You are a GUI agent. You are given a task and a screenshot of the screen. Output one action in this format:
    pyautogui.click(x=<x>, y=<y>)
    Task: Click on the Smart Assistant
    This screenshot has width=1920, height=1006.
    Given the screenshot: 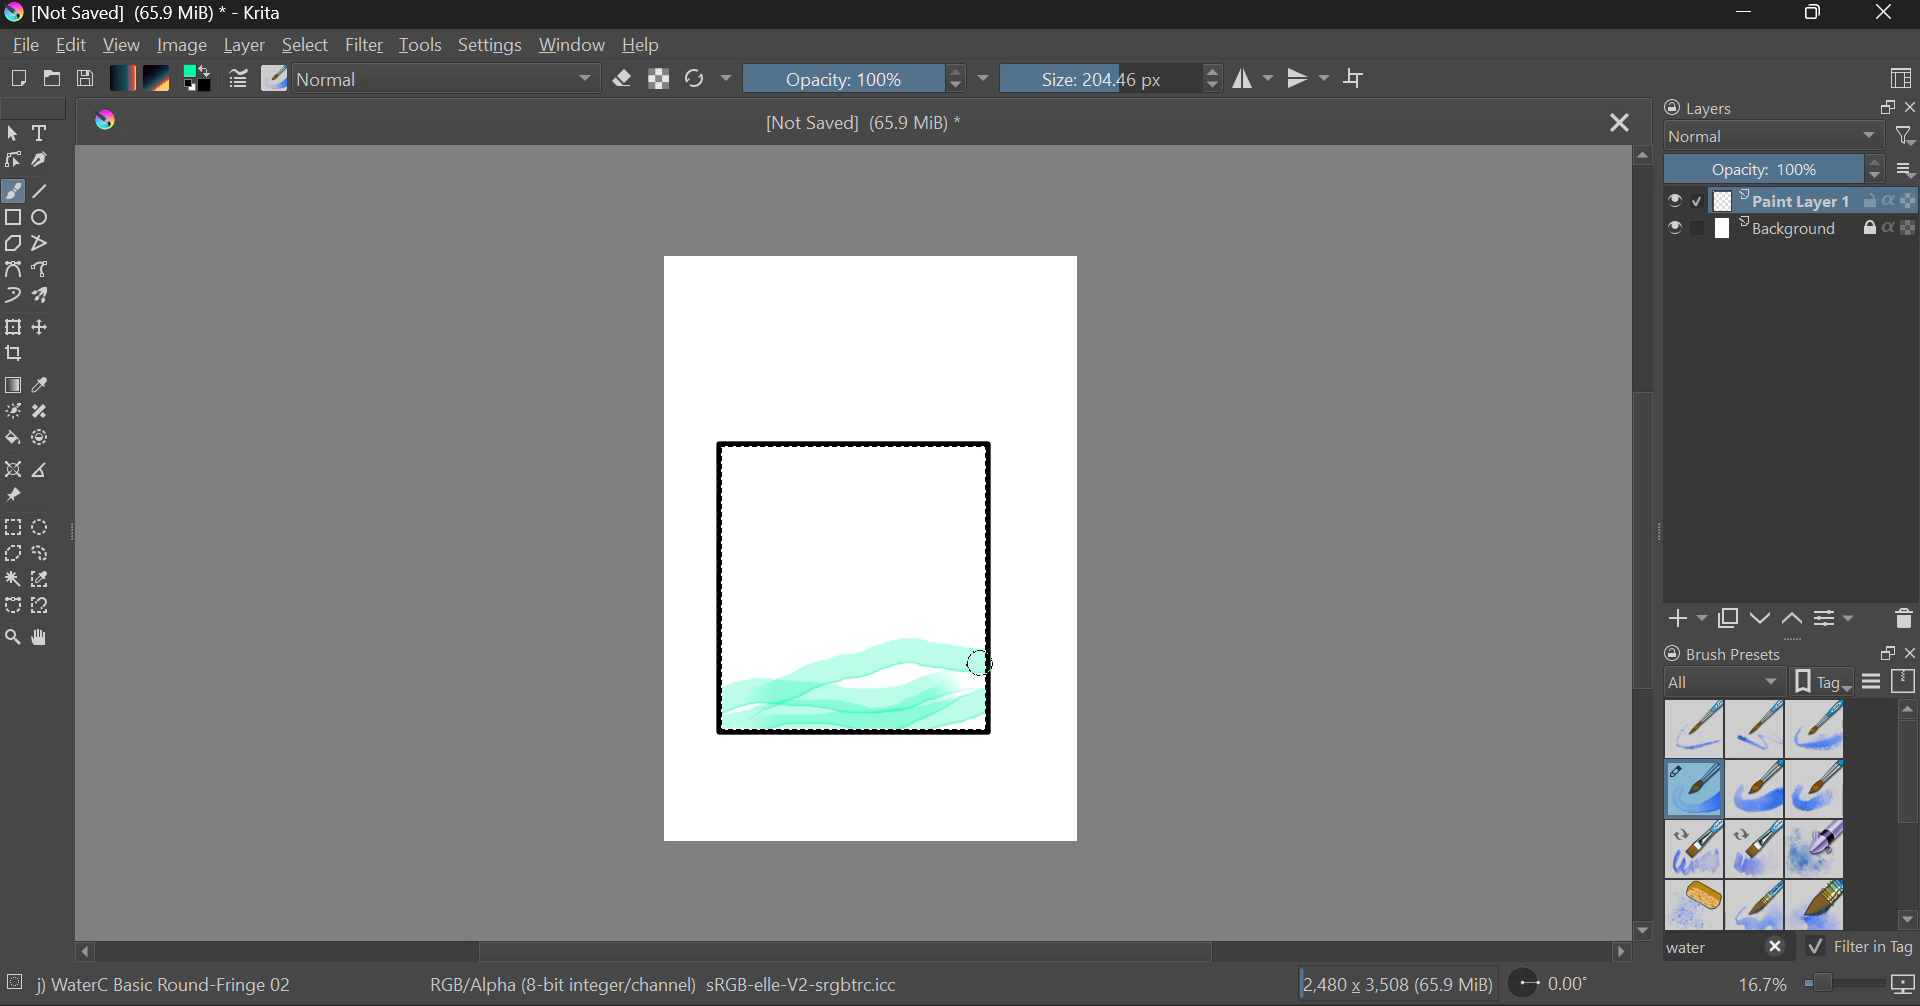 What is the action you would take?
    pyautogui.click(x=12, y=472)
    